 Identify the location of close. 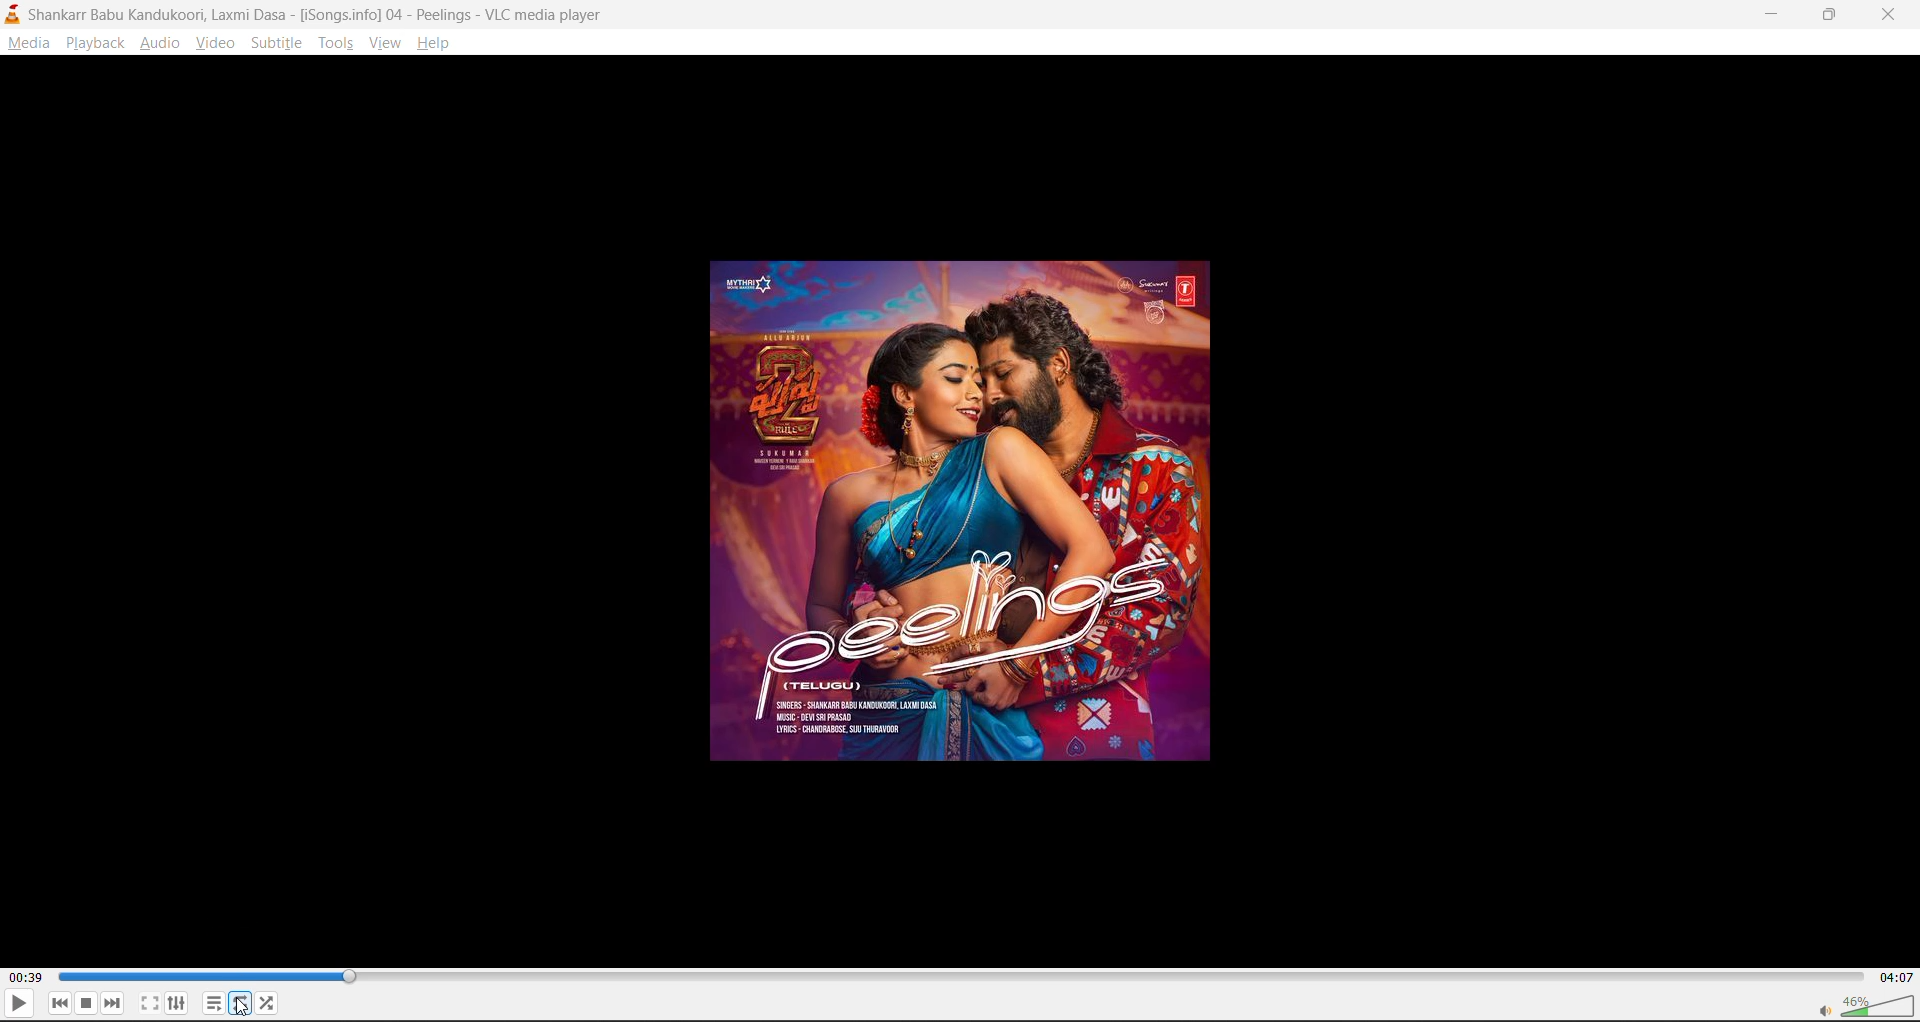
(1884, 15).